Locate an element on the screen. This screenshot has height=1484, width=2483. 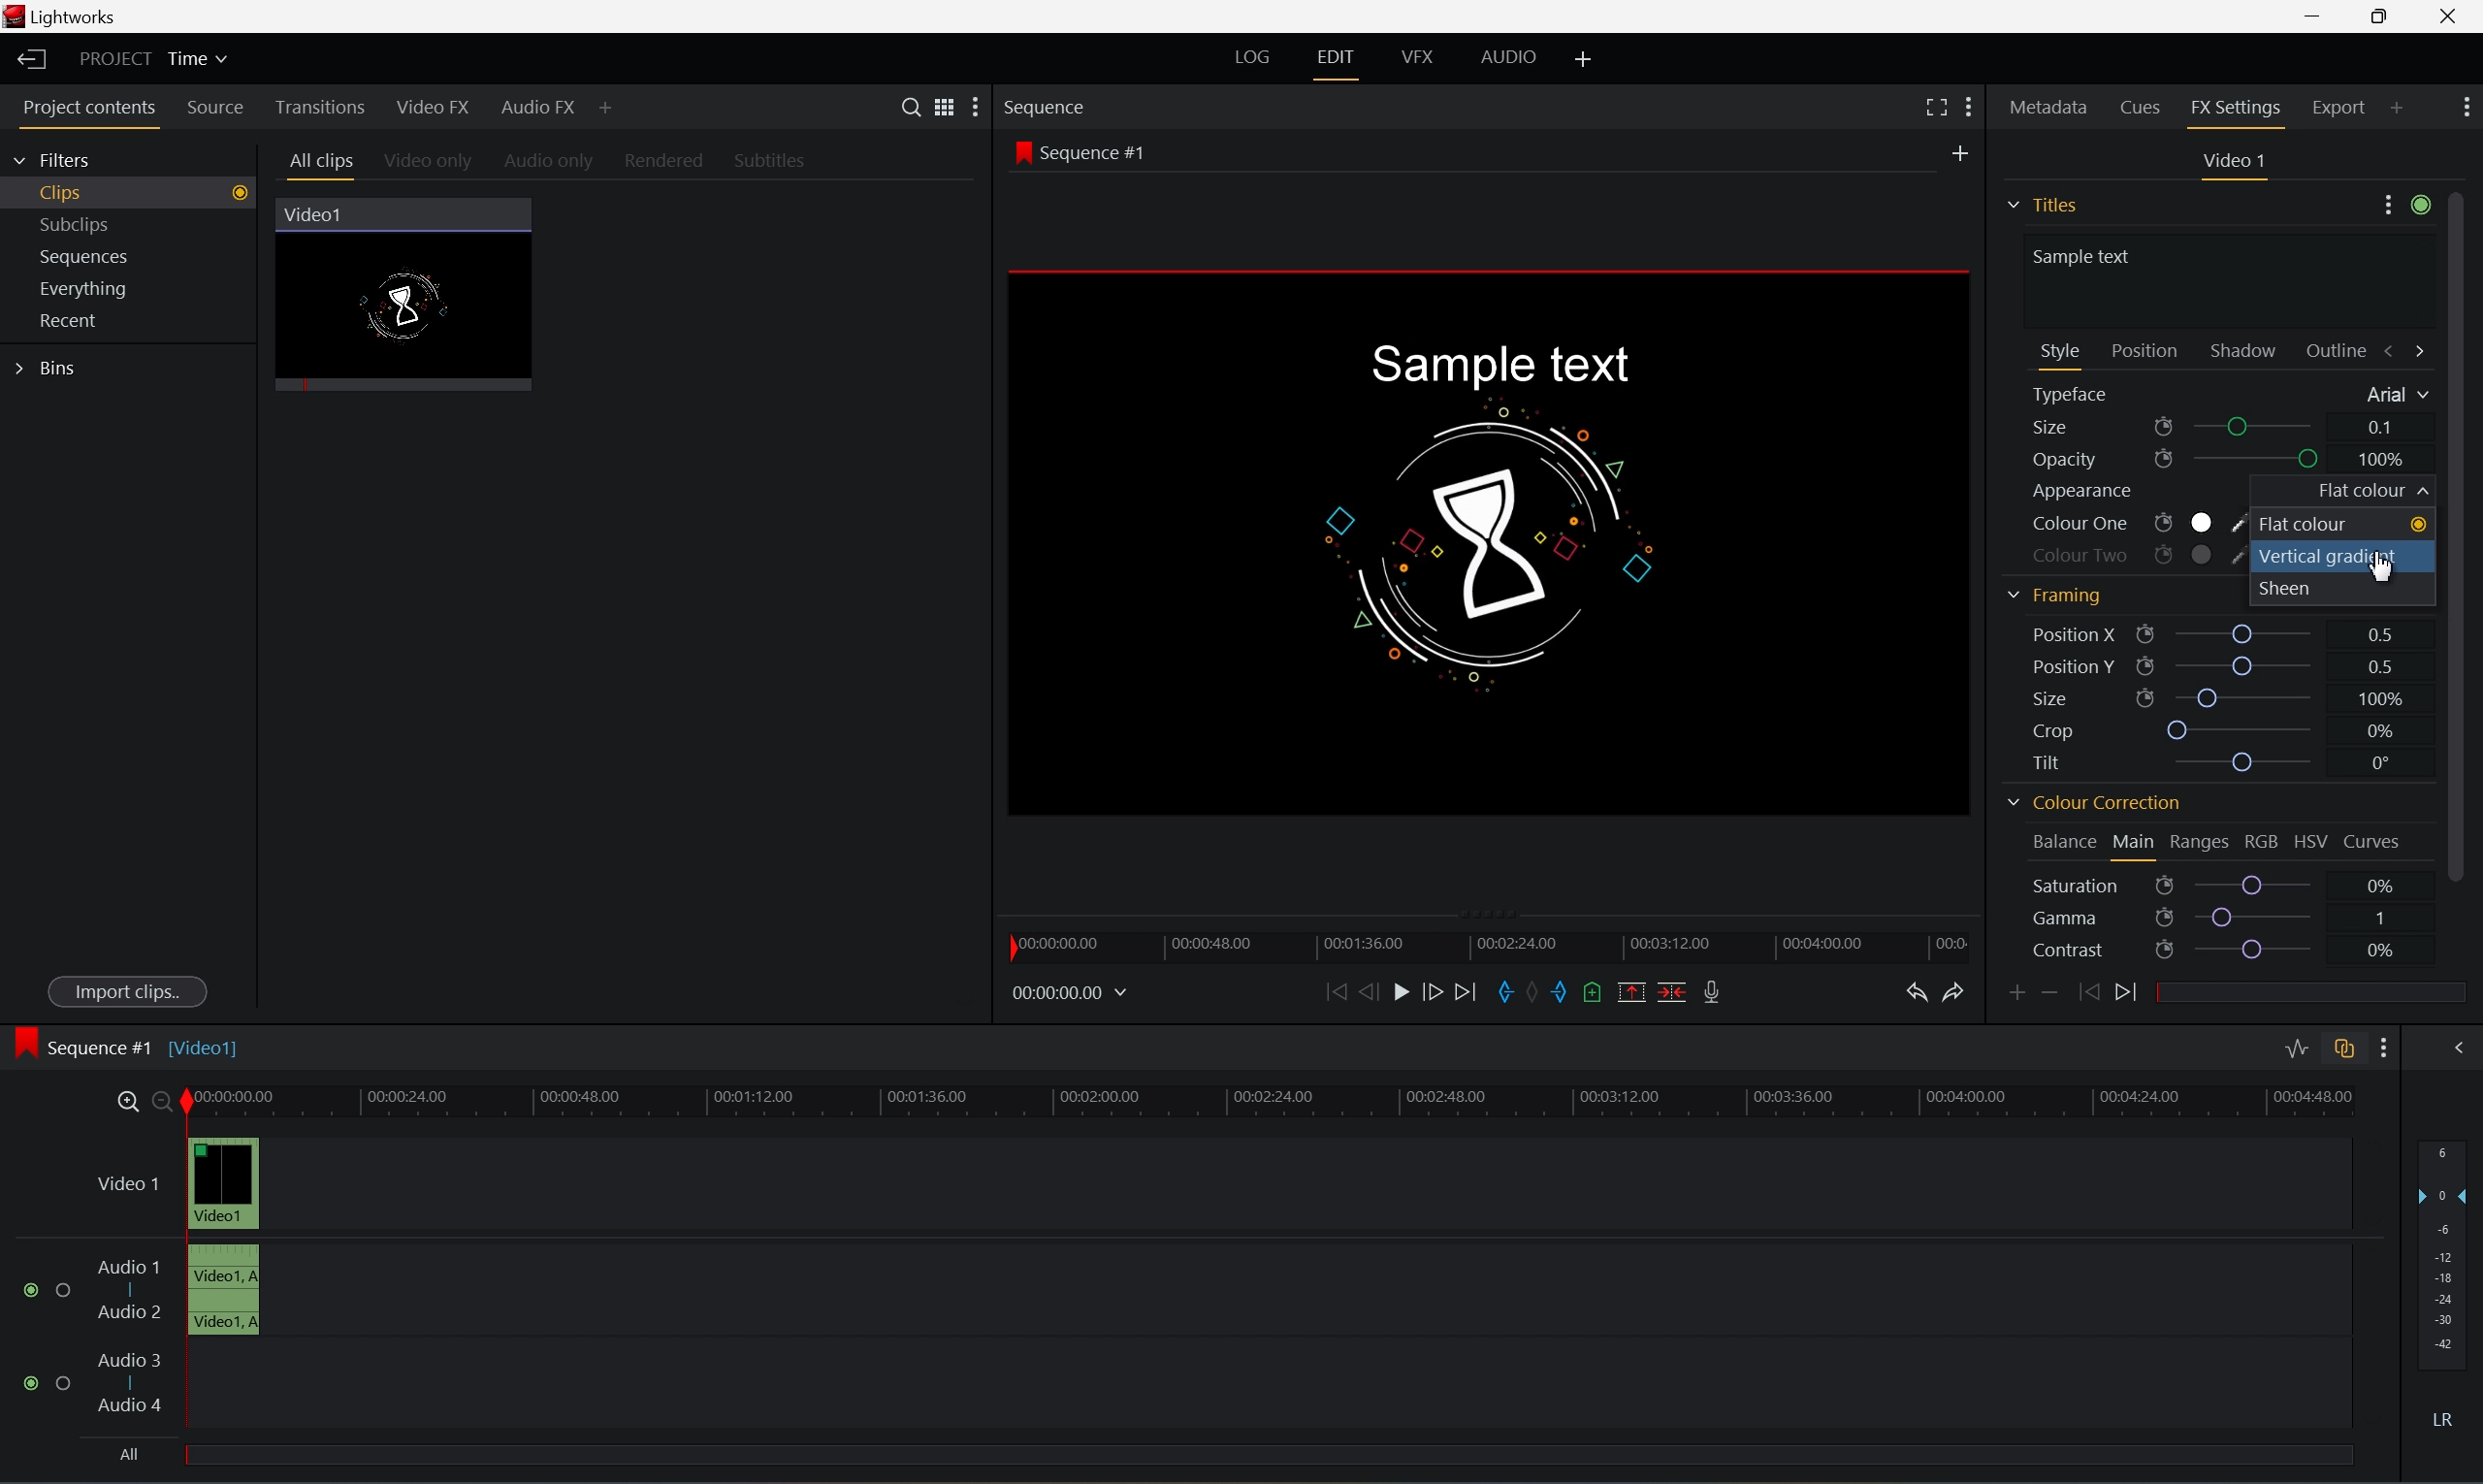
slider is located at coordinates (2247, 697).